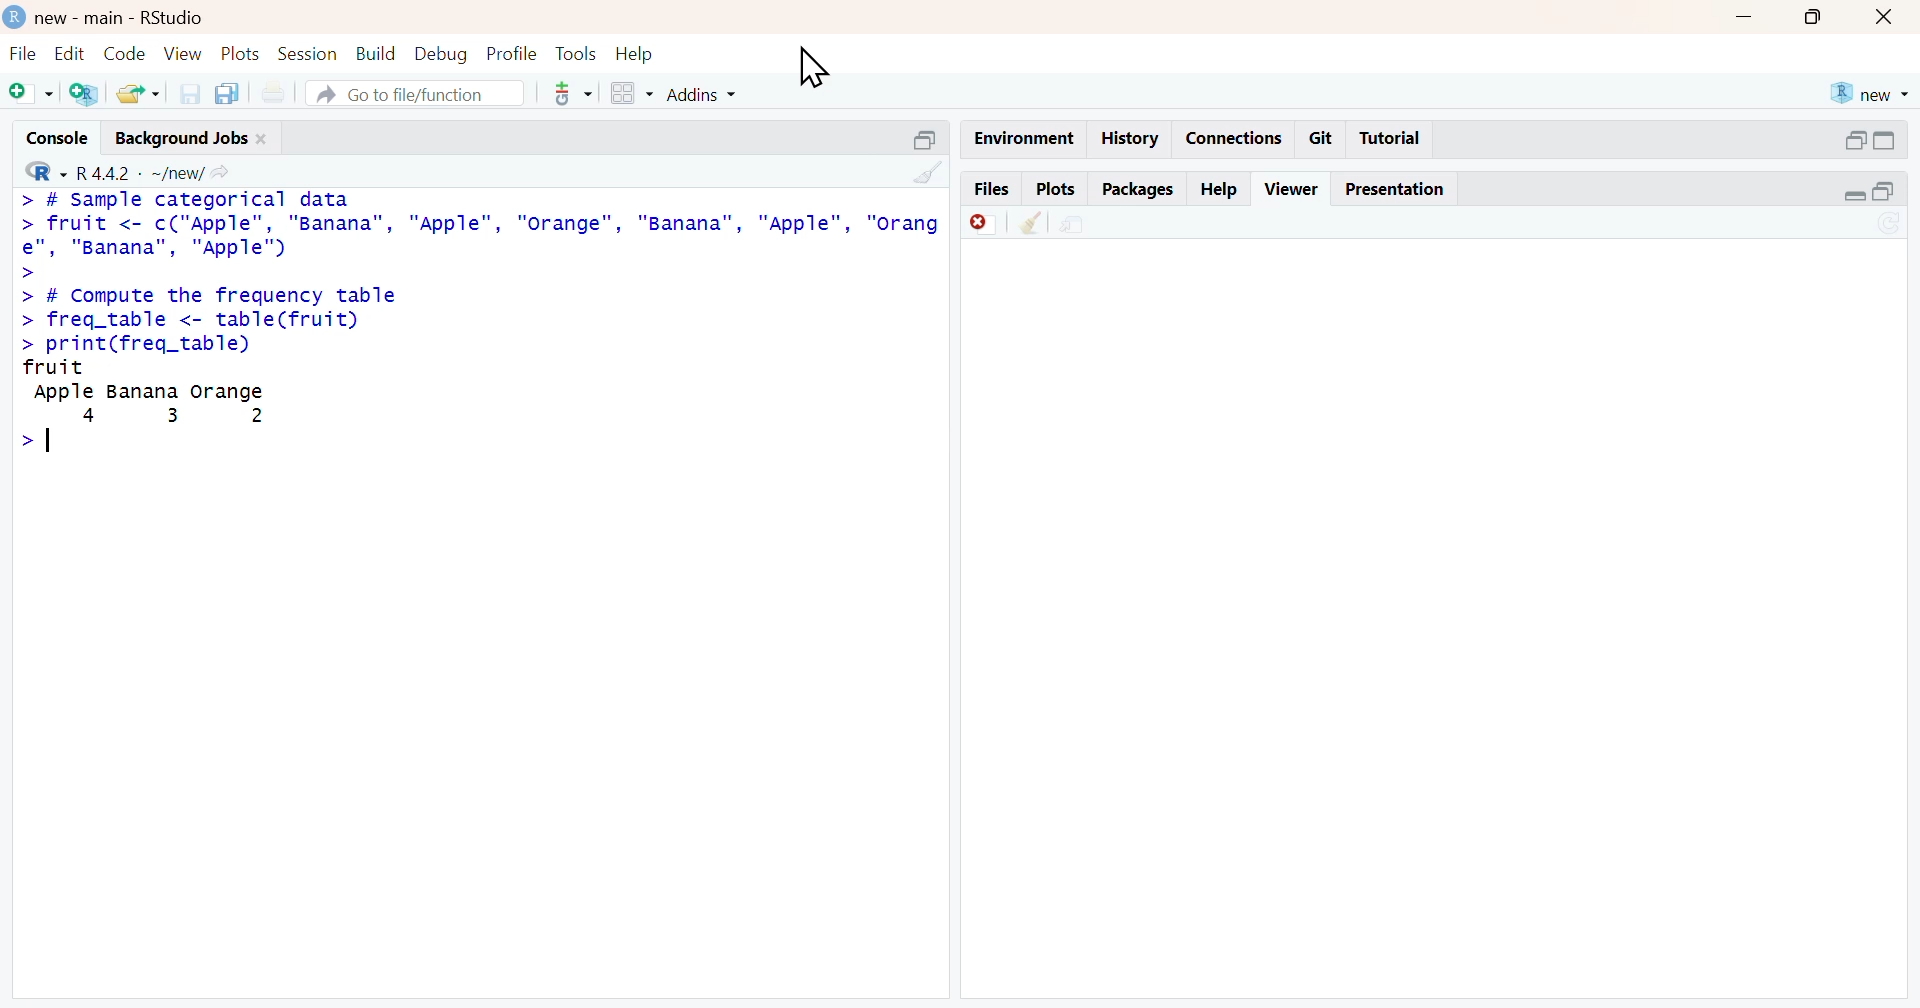 This screenshot has height=1008, width=1920. What do you see at coordinates (442, 55) in the screenshot?
I see `debug` at bounding box center [442, 55].